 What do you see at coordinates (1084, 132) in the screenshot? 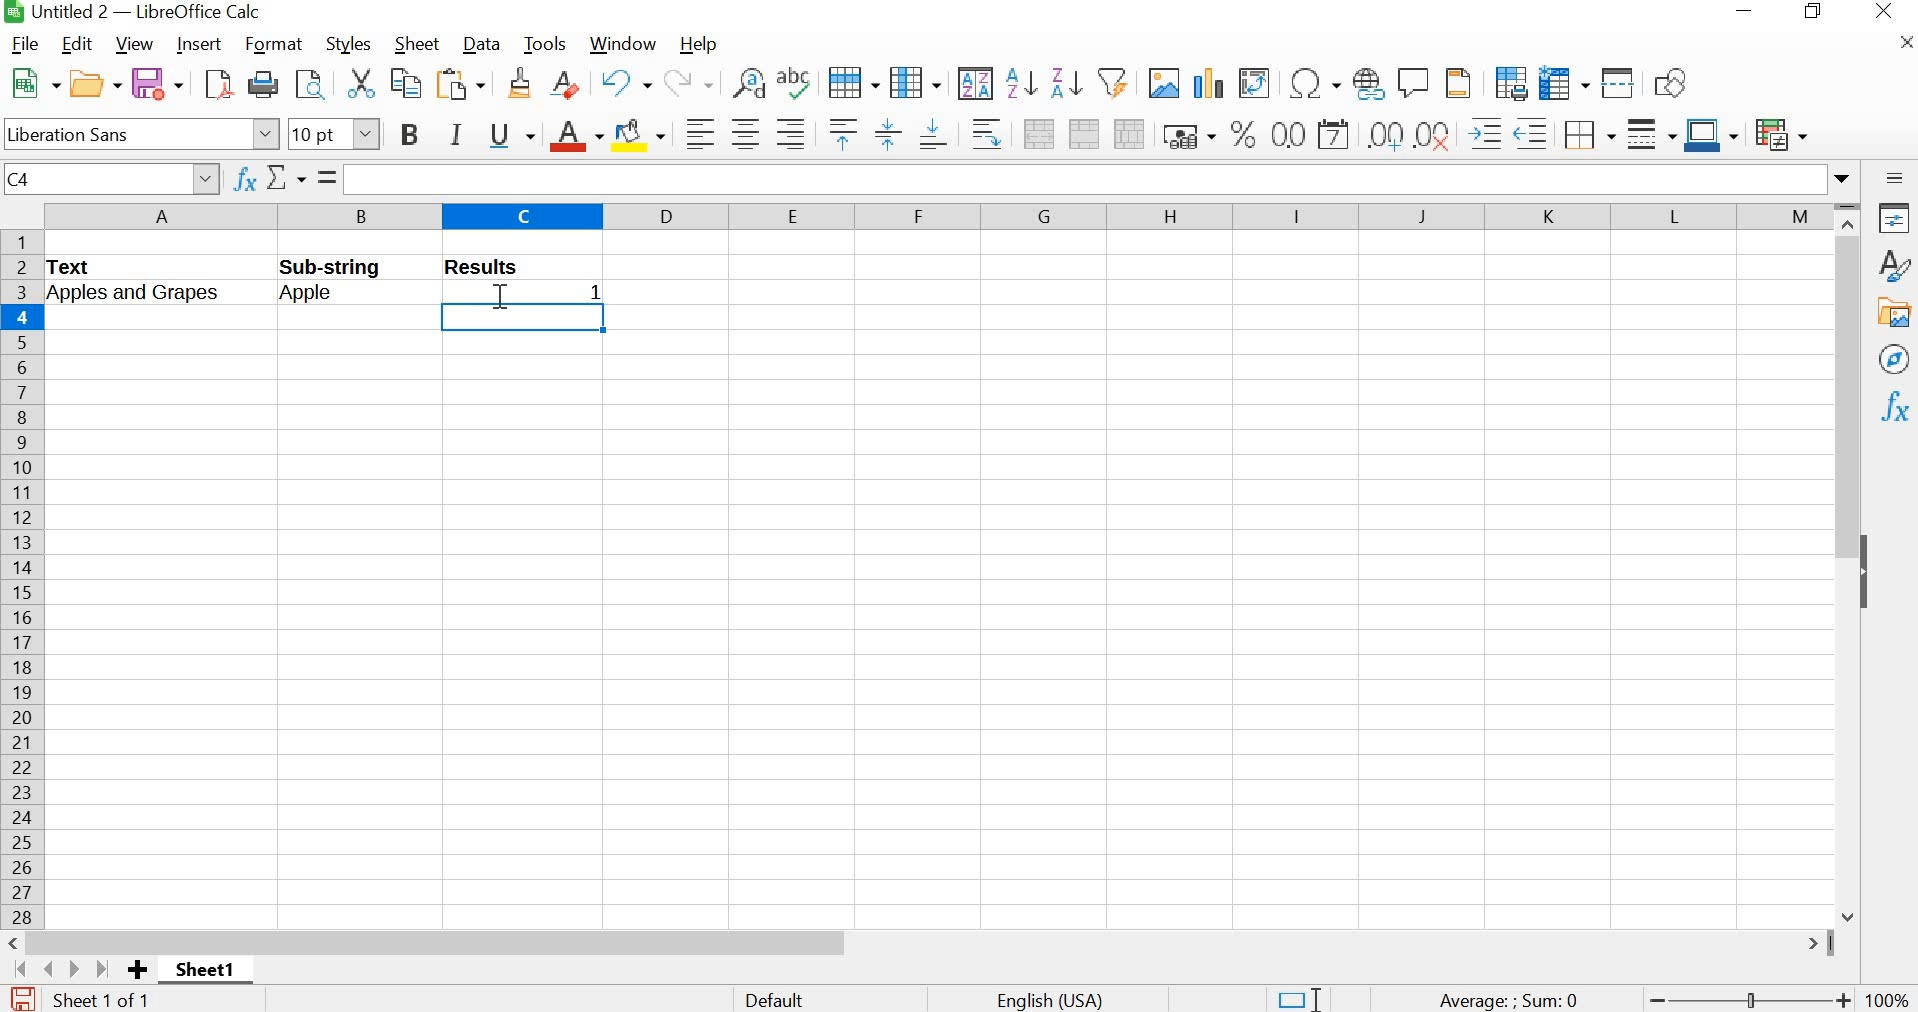
I see `merge cells` at bounding box center [1084, 132].